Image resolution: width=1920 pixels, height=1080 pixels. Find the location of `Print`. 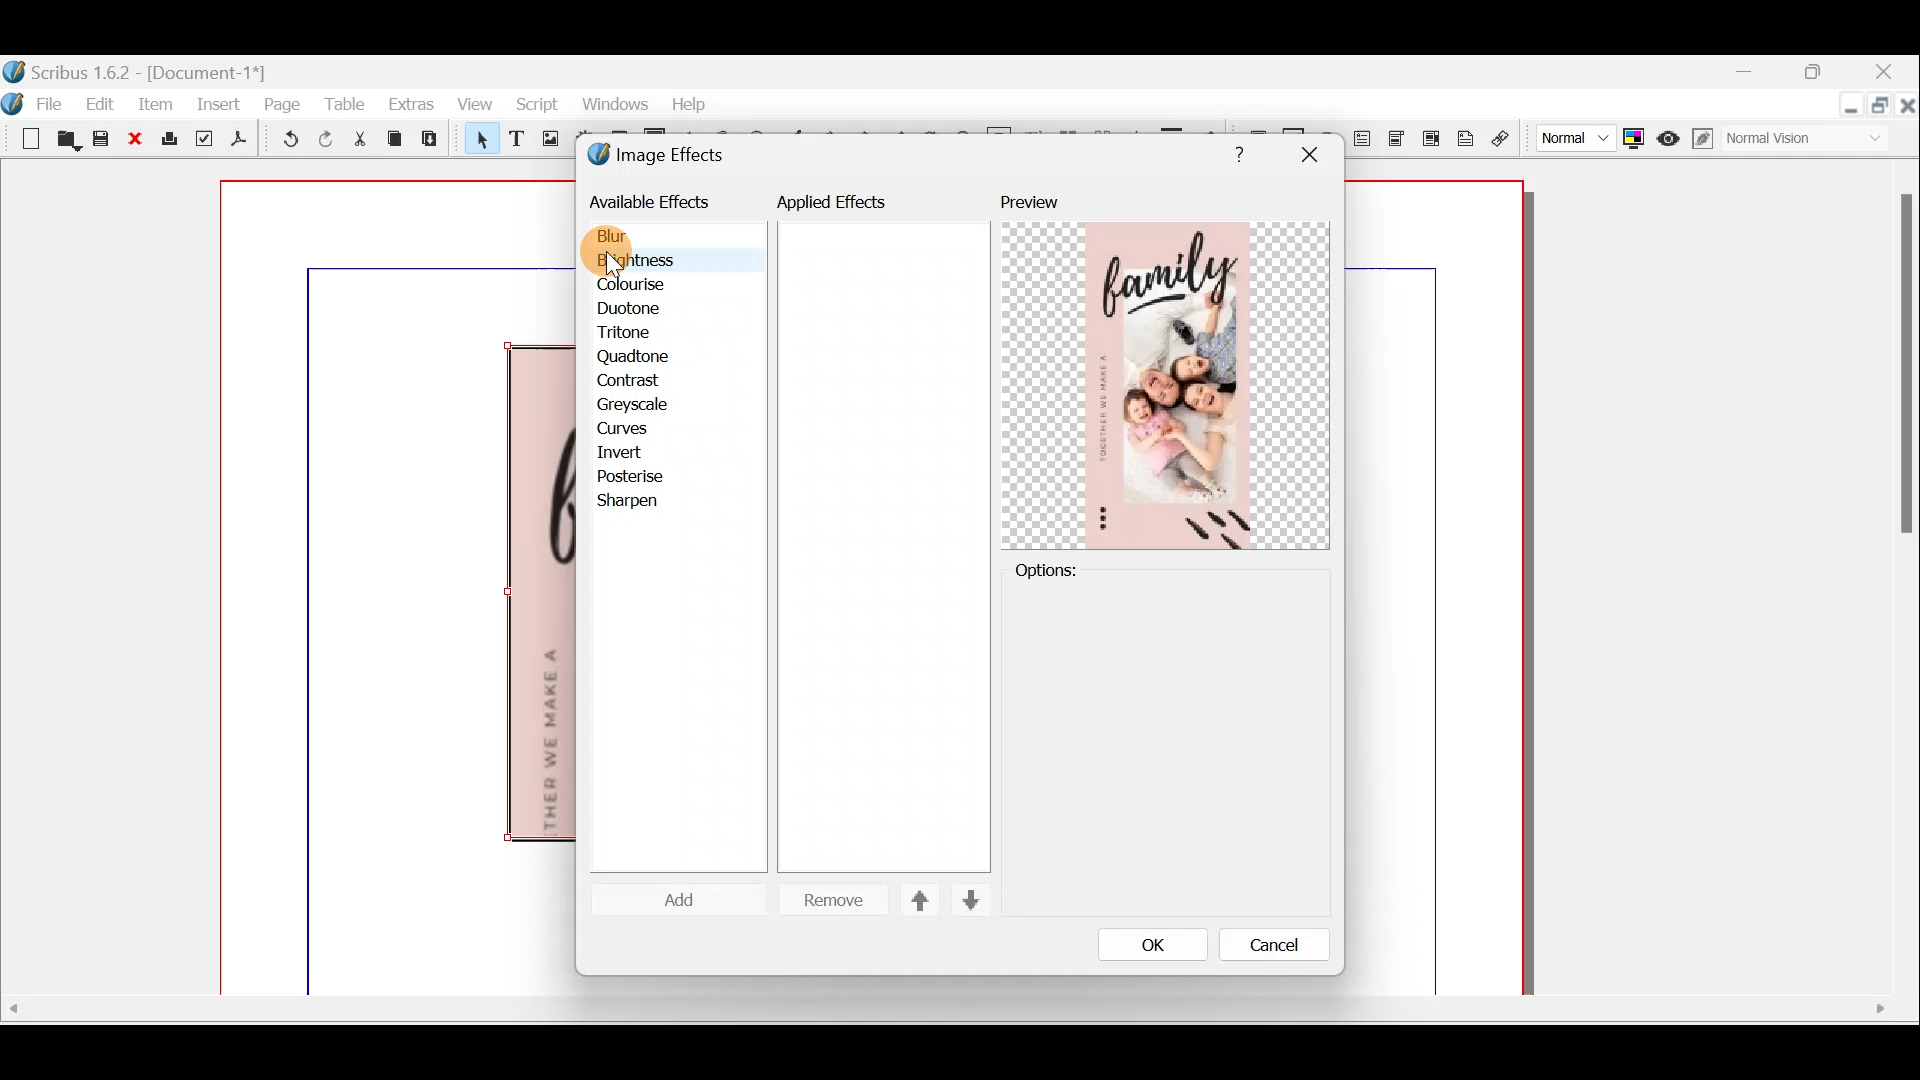

Print is located at coordinates (171, 140).